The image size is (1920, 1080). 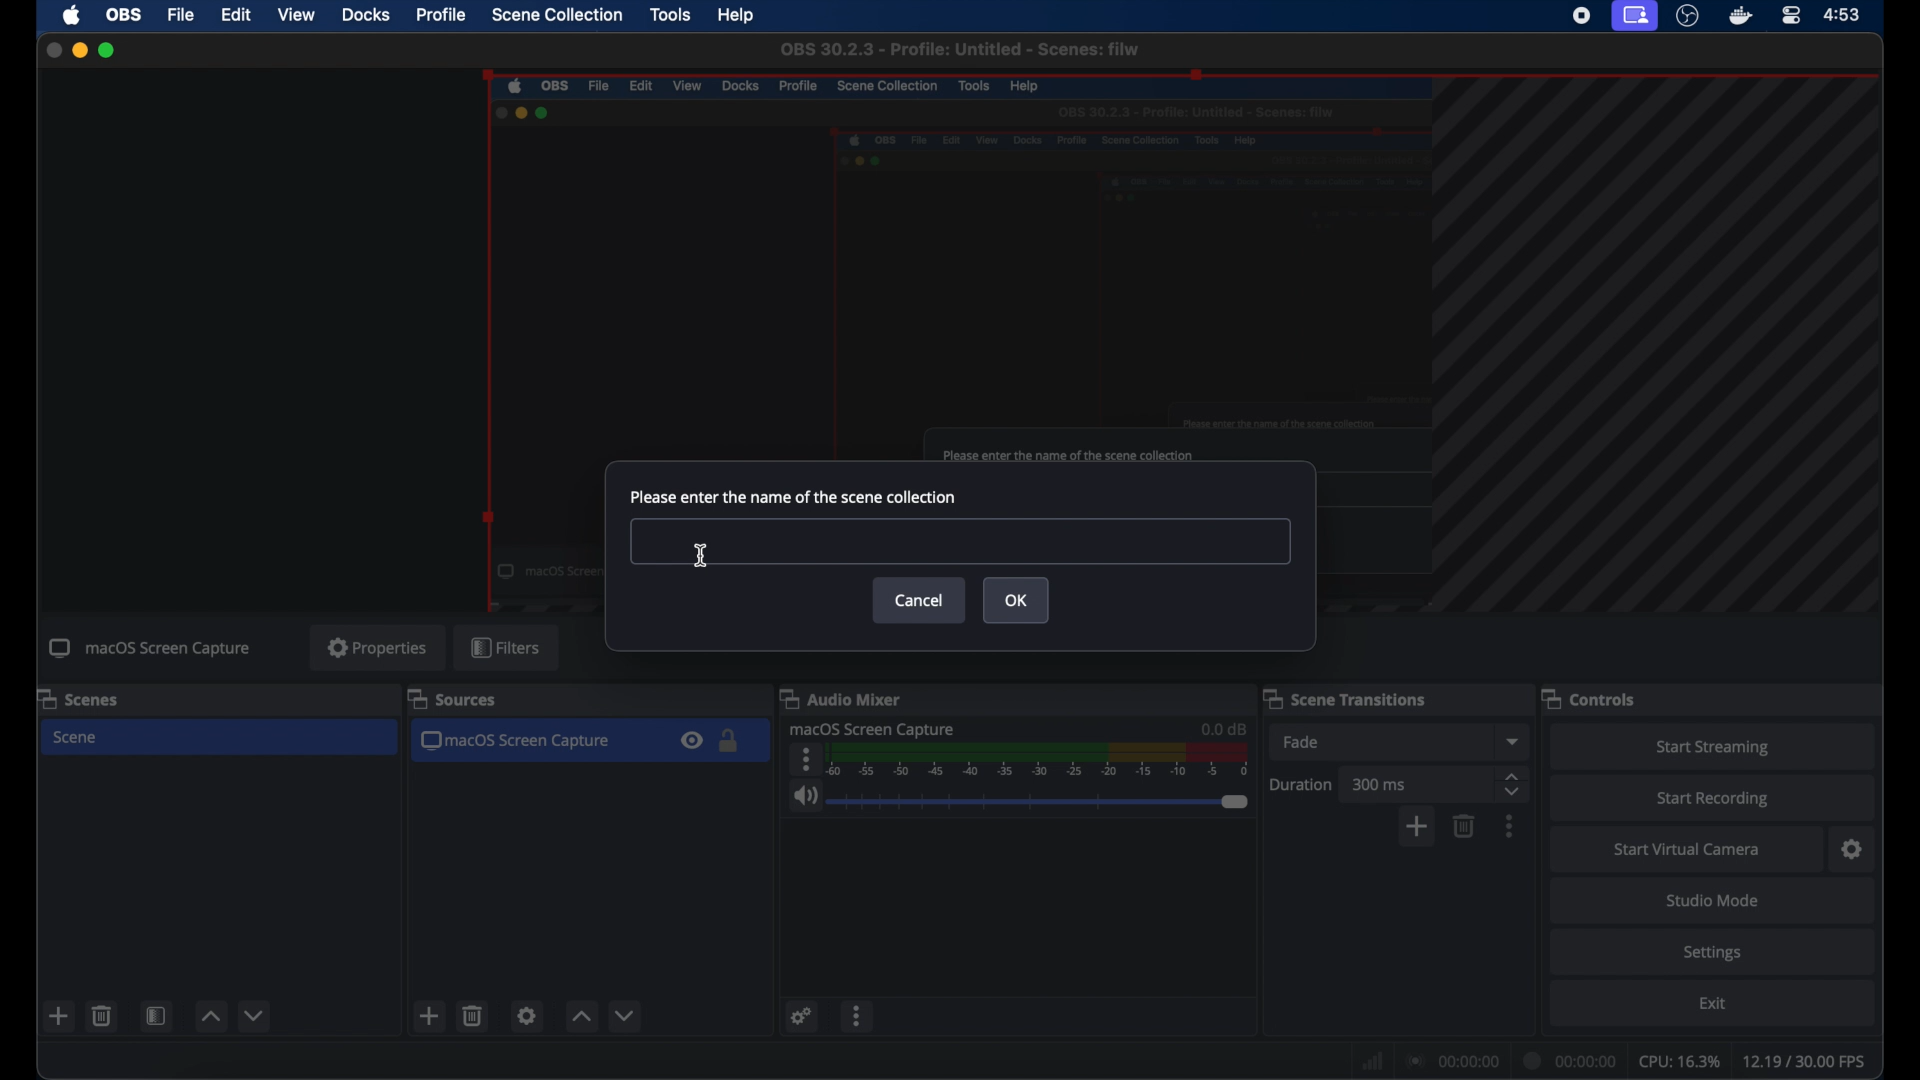 I want to click on scene, so click(x=80, y=738).